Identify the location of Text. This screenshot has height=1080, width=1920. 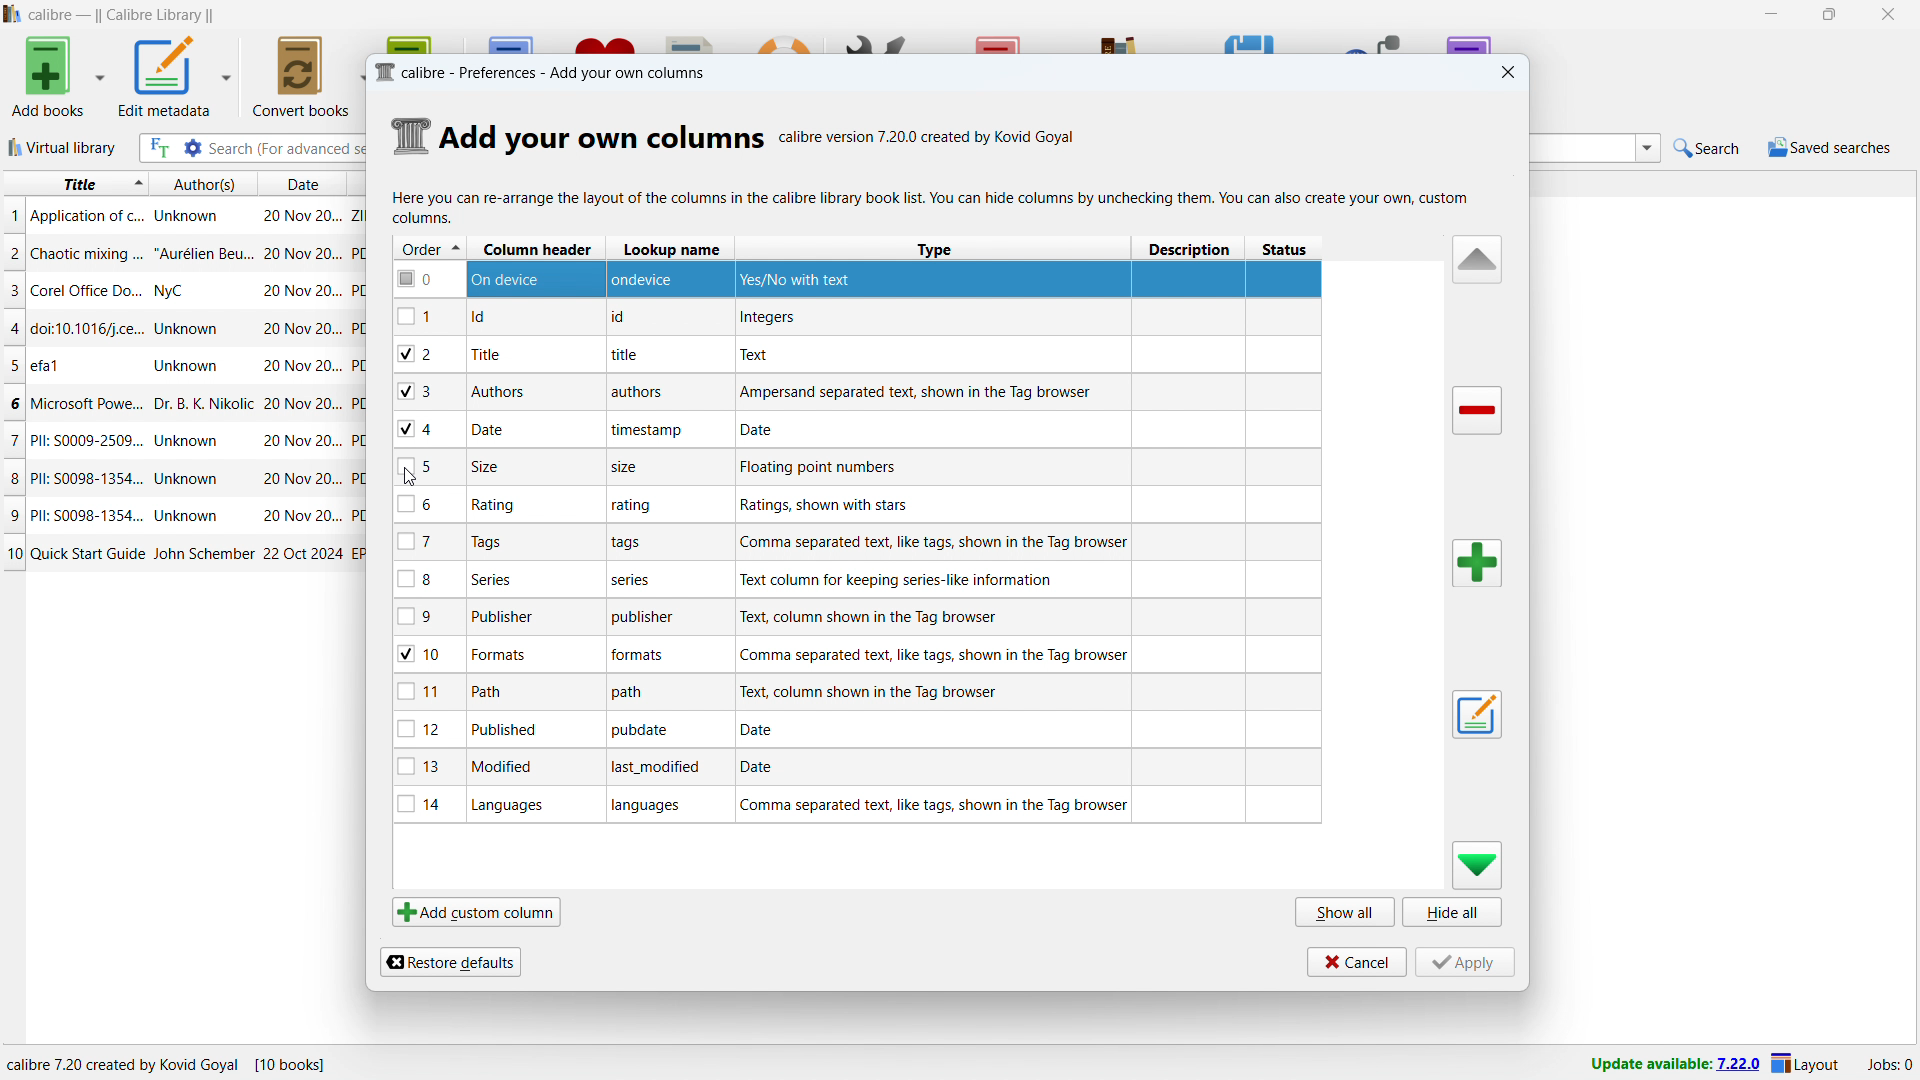
(758, 354).